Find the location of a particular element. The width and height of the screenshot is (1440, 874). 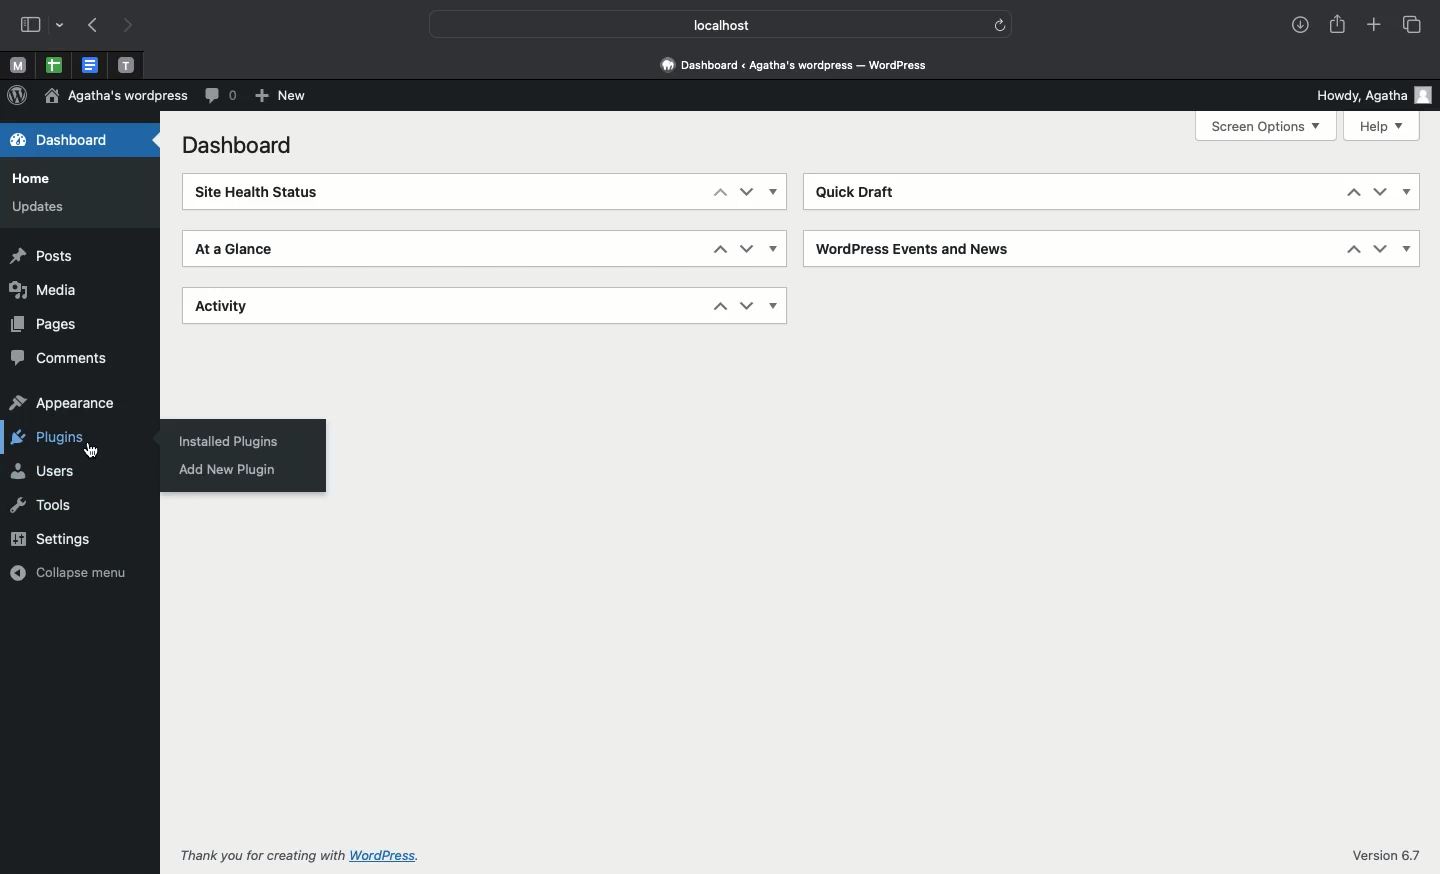

drop-down is located at coordinates (59, 27).